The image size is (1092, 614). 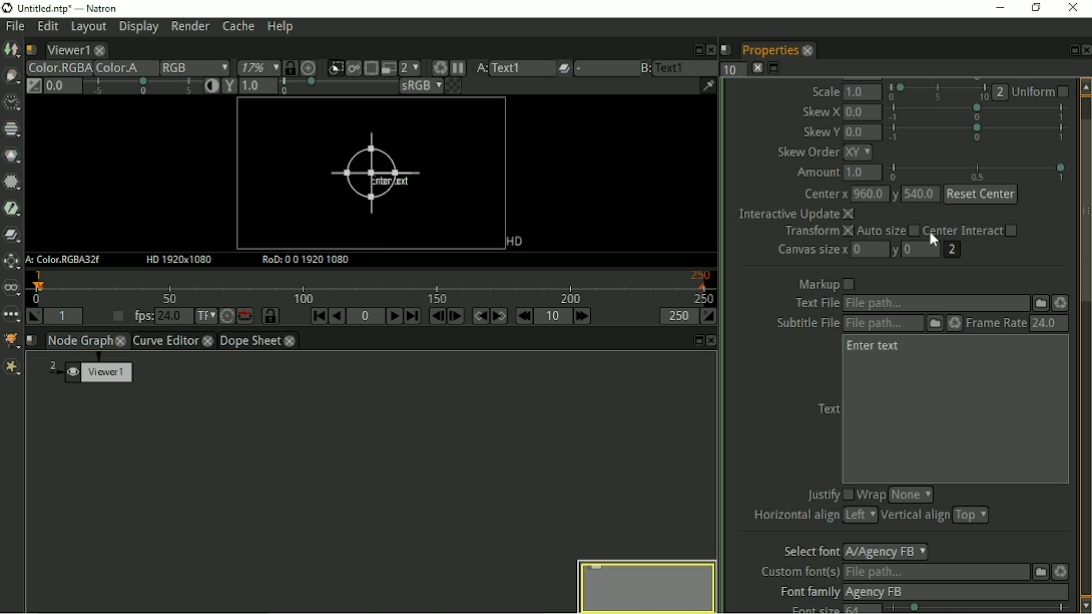 I want to click on close, so click(x=209, y=342).